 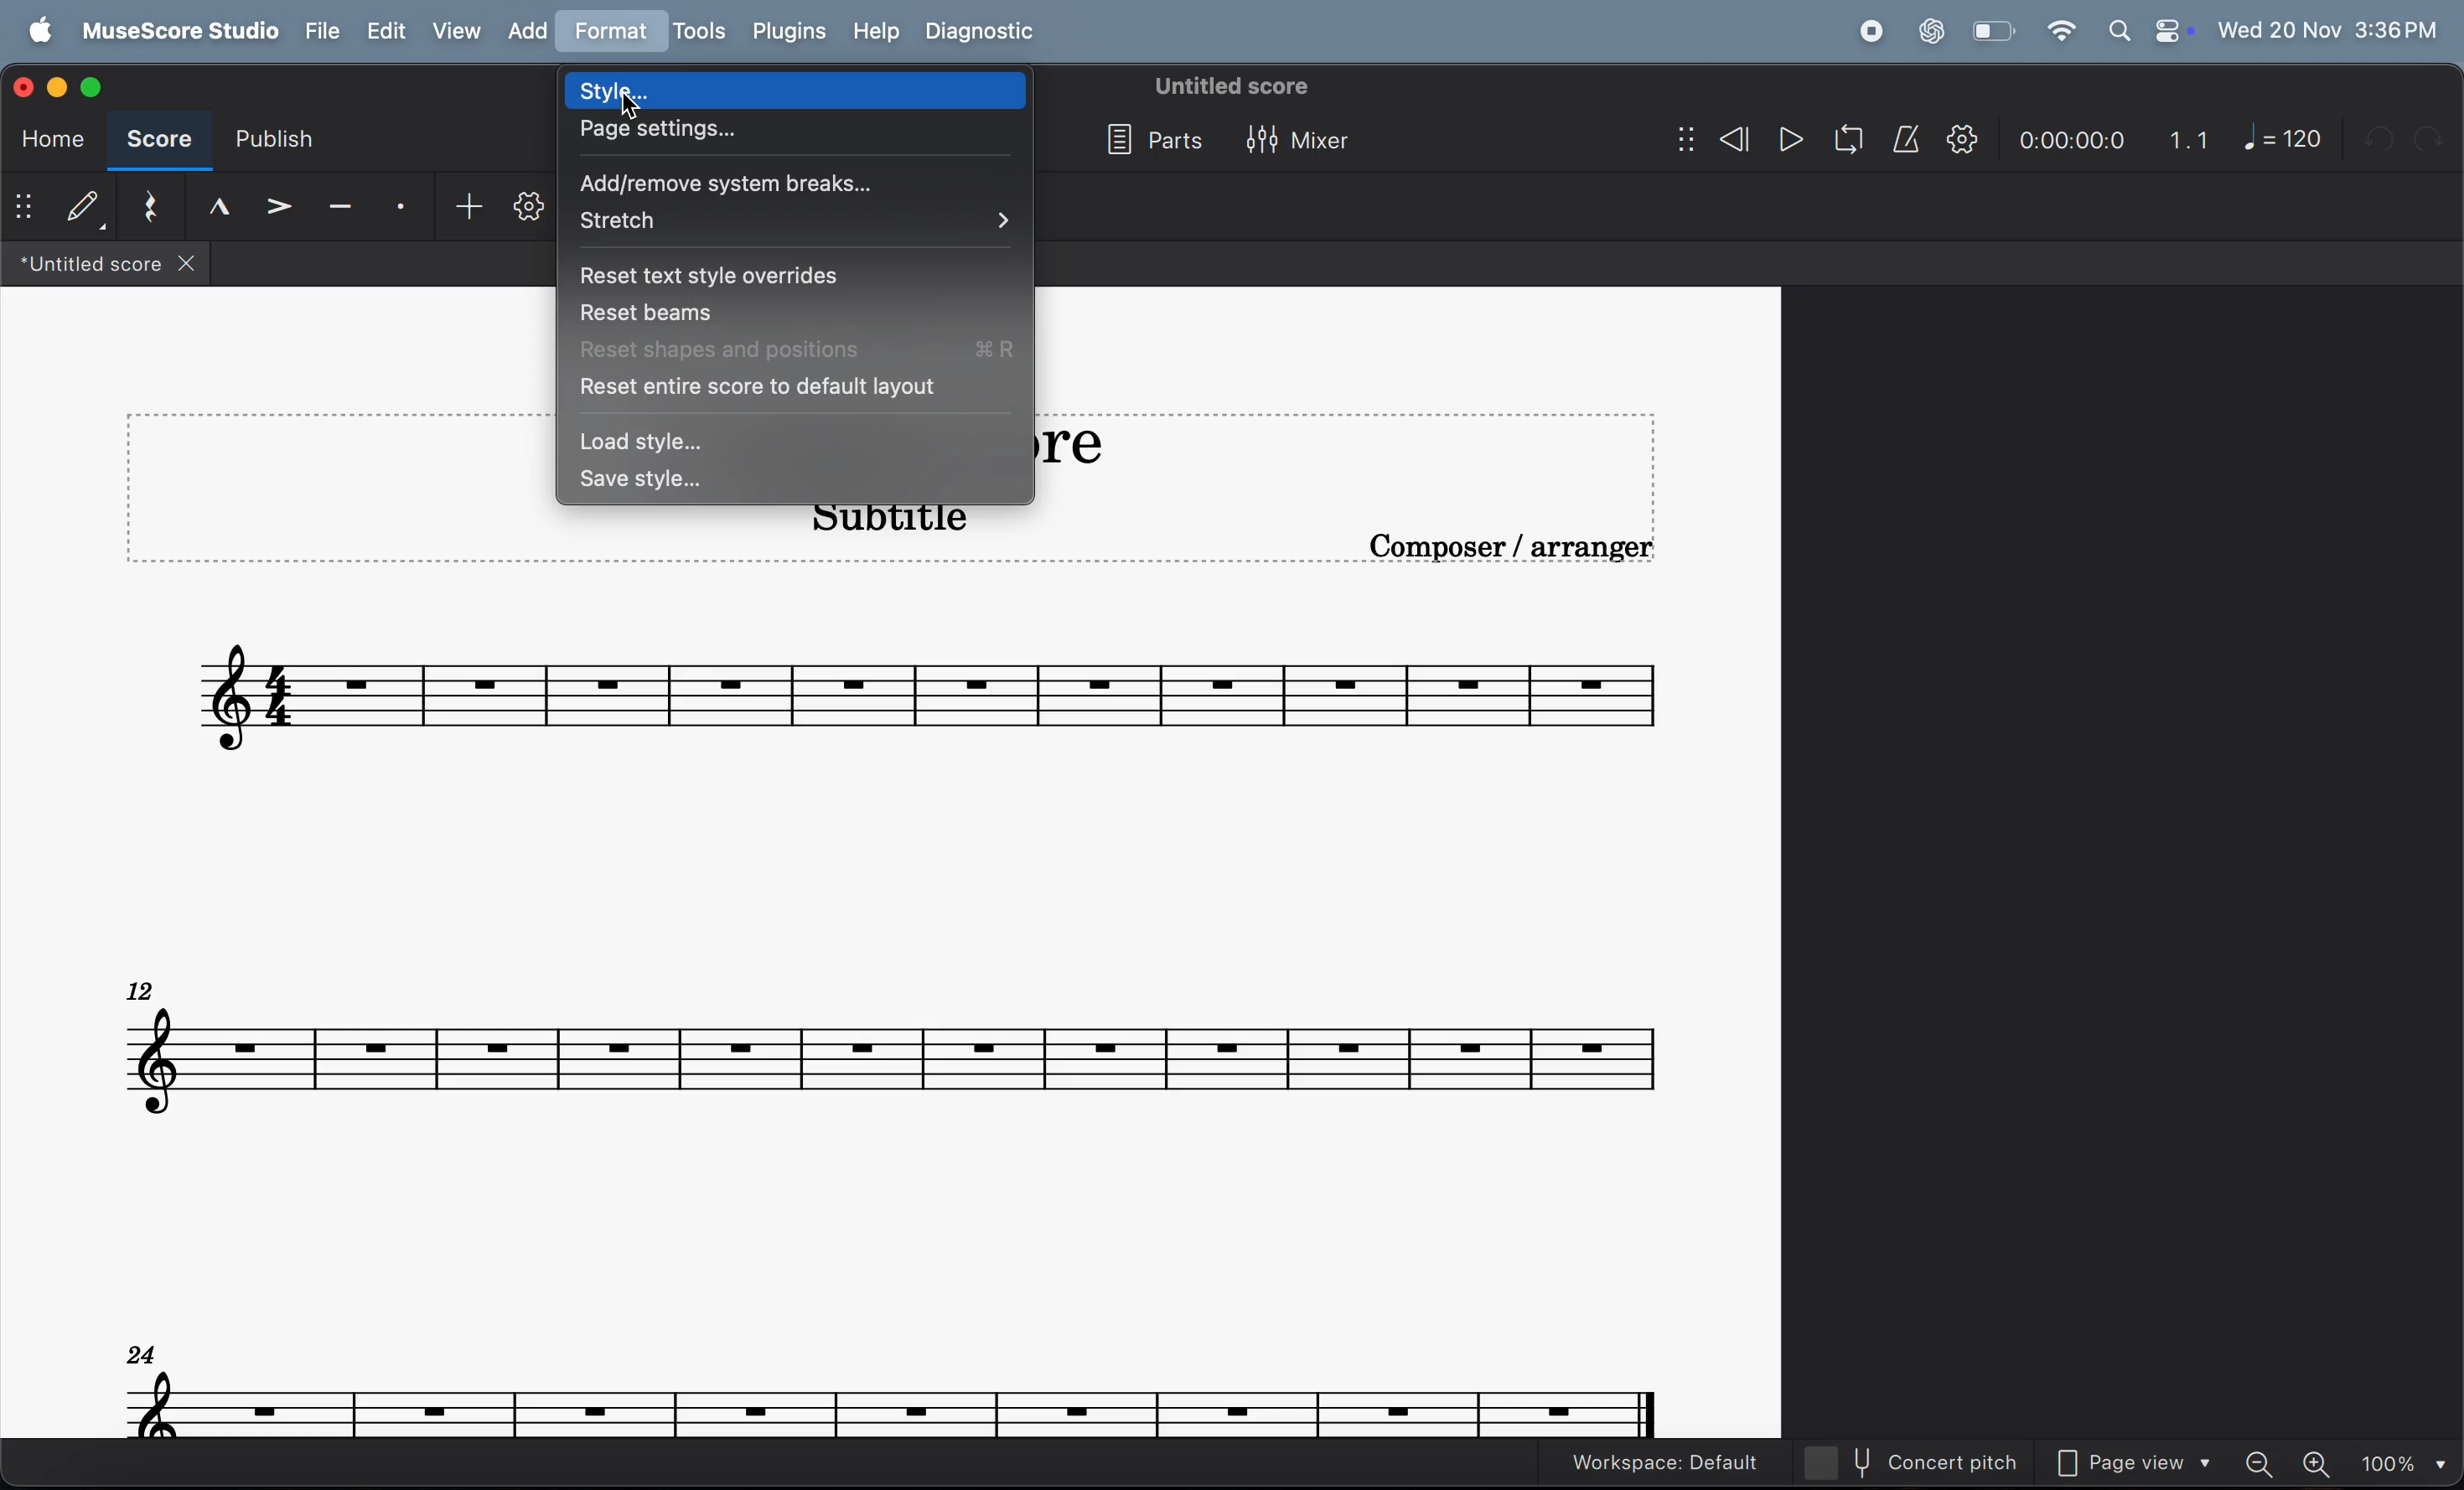 What do you see at coordinates (1924, 1462) in the screenshot?
I see `concert pitch` at bounding box center [1924, 1462].